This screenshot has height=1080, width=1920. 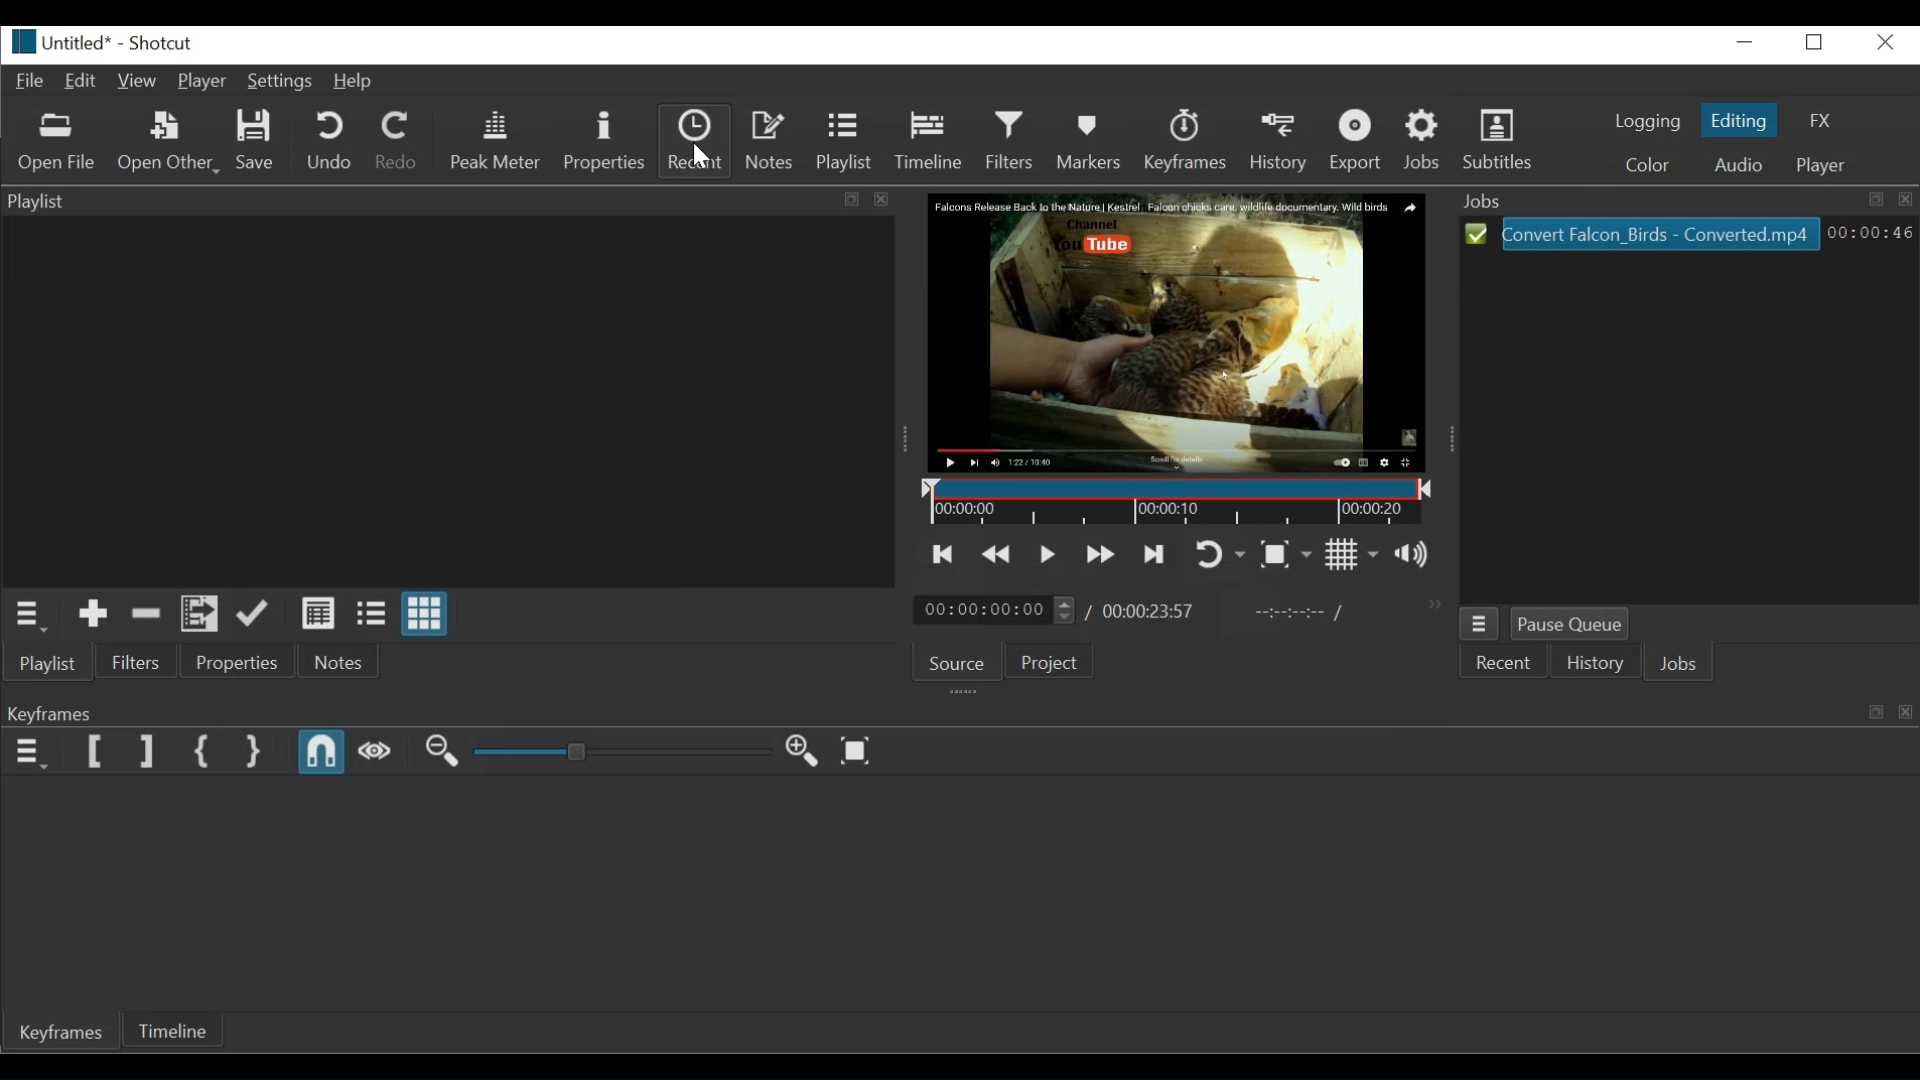 I want to click on Adjust Zoom Keyframe, so click(x=628, y=751).